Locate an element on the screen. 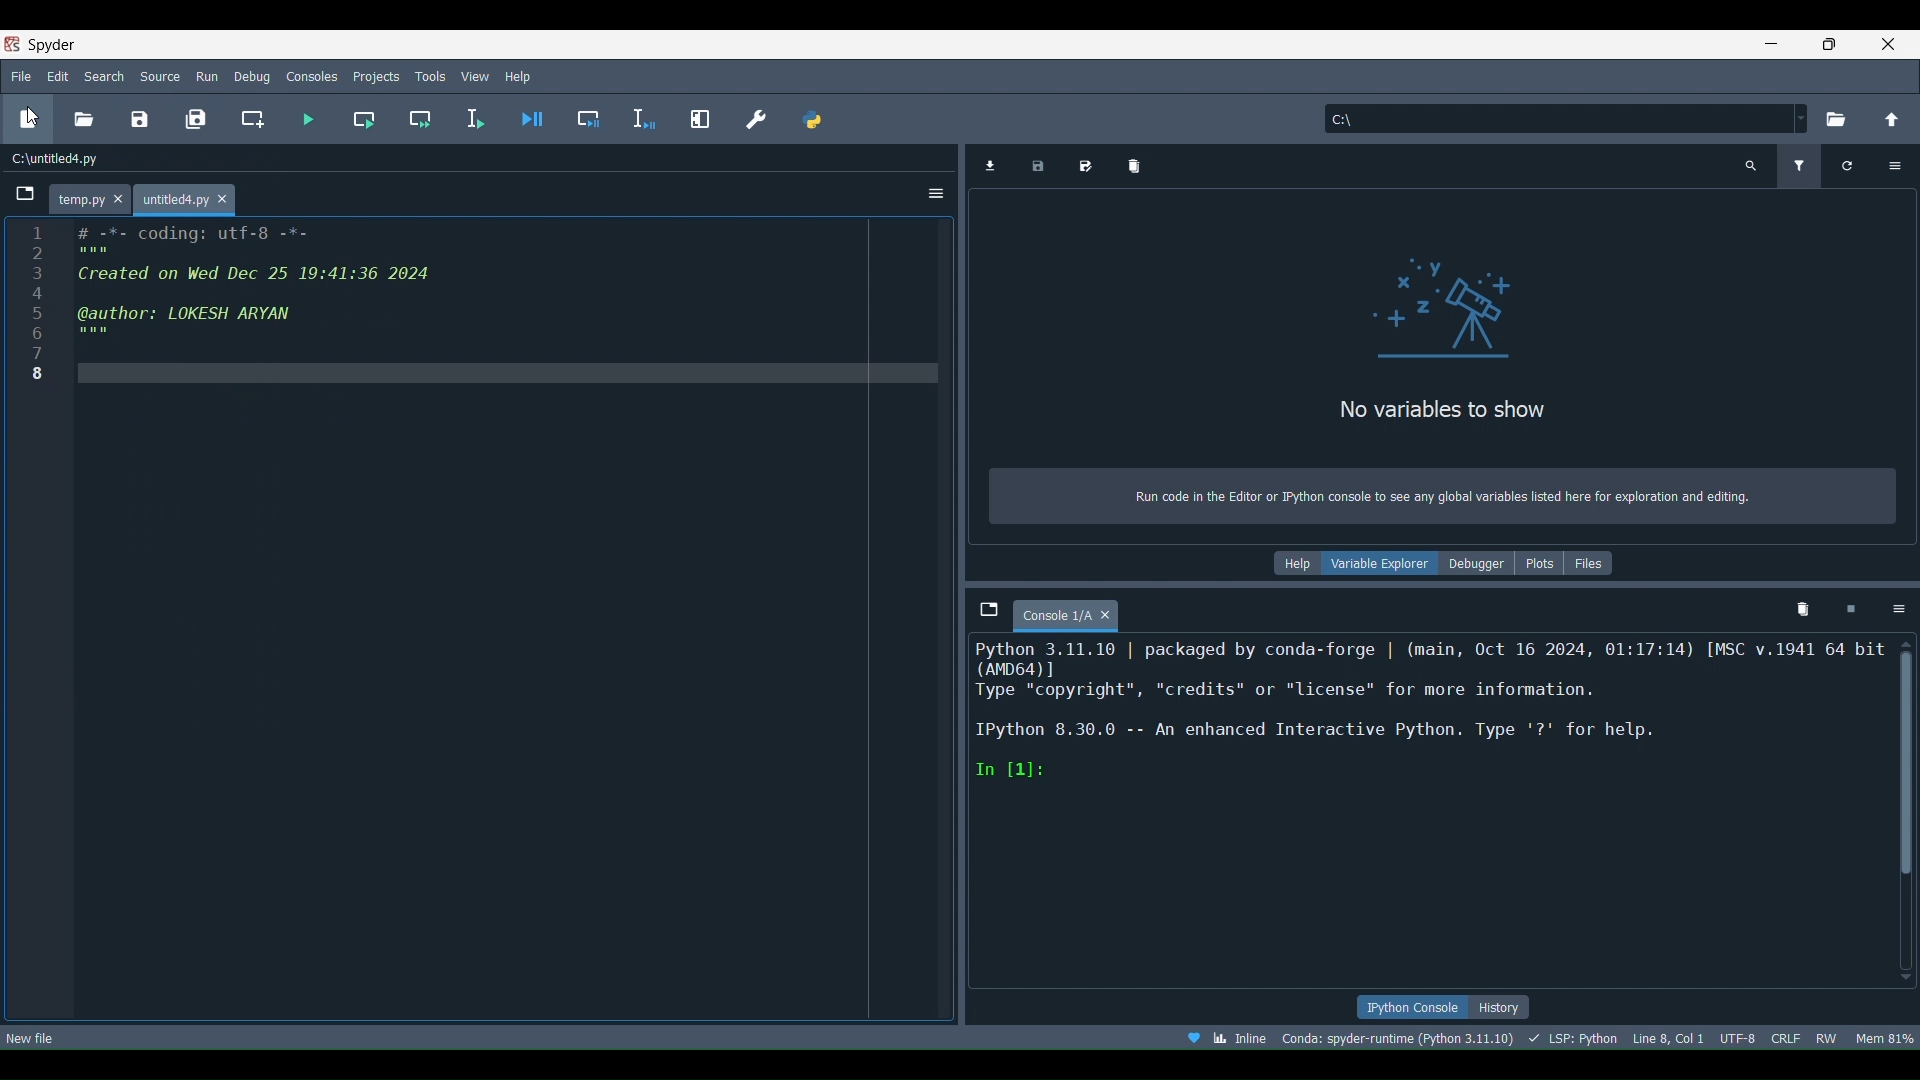 The image size is (1920, 1080). Save all files ( Ctrl + Alt + S) is located at coordinates (189, 120).